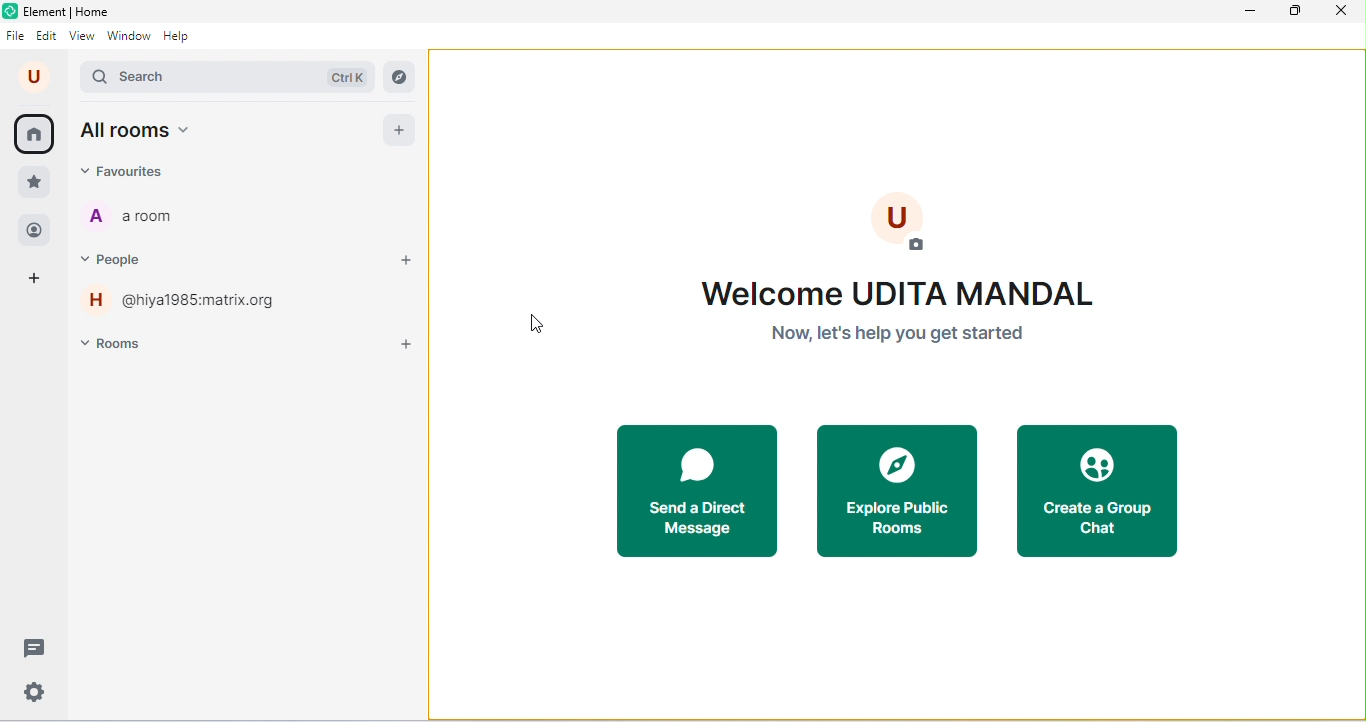 The width and height of the screenshot is (1366, 722). What do you see at coordinates (178, 37) in the screenshot?
I see `help` at bounding box center [178, 37].